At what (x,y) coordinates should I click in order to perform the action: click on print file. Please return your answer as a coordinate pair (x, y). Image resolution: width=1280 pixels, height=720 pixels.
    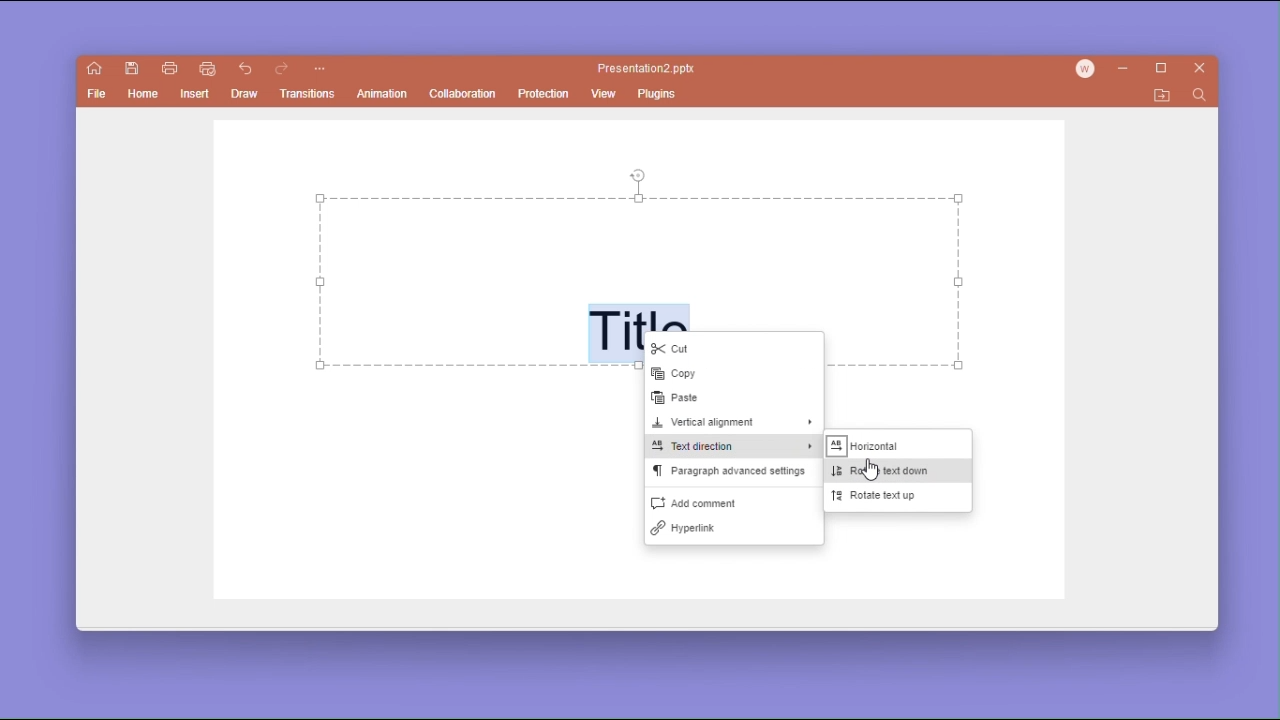
    Looking at the image, I should click on (169, 67).